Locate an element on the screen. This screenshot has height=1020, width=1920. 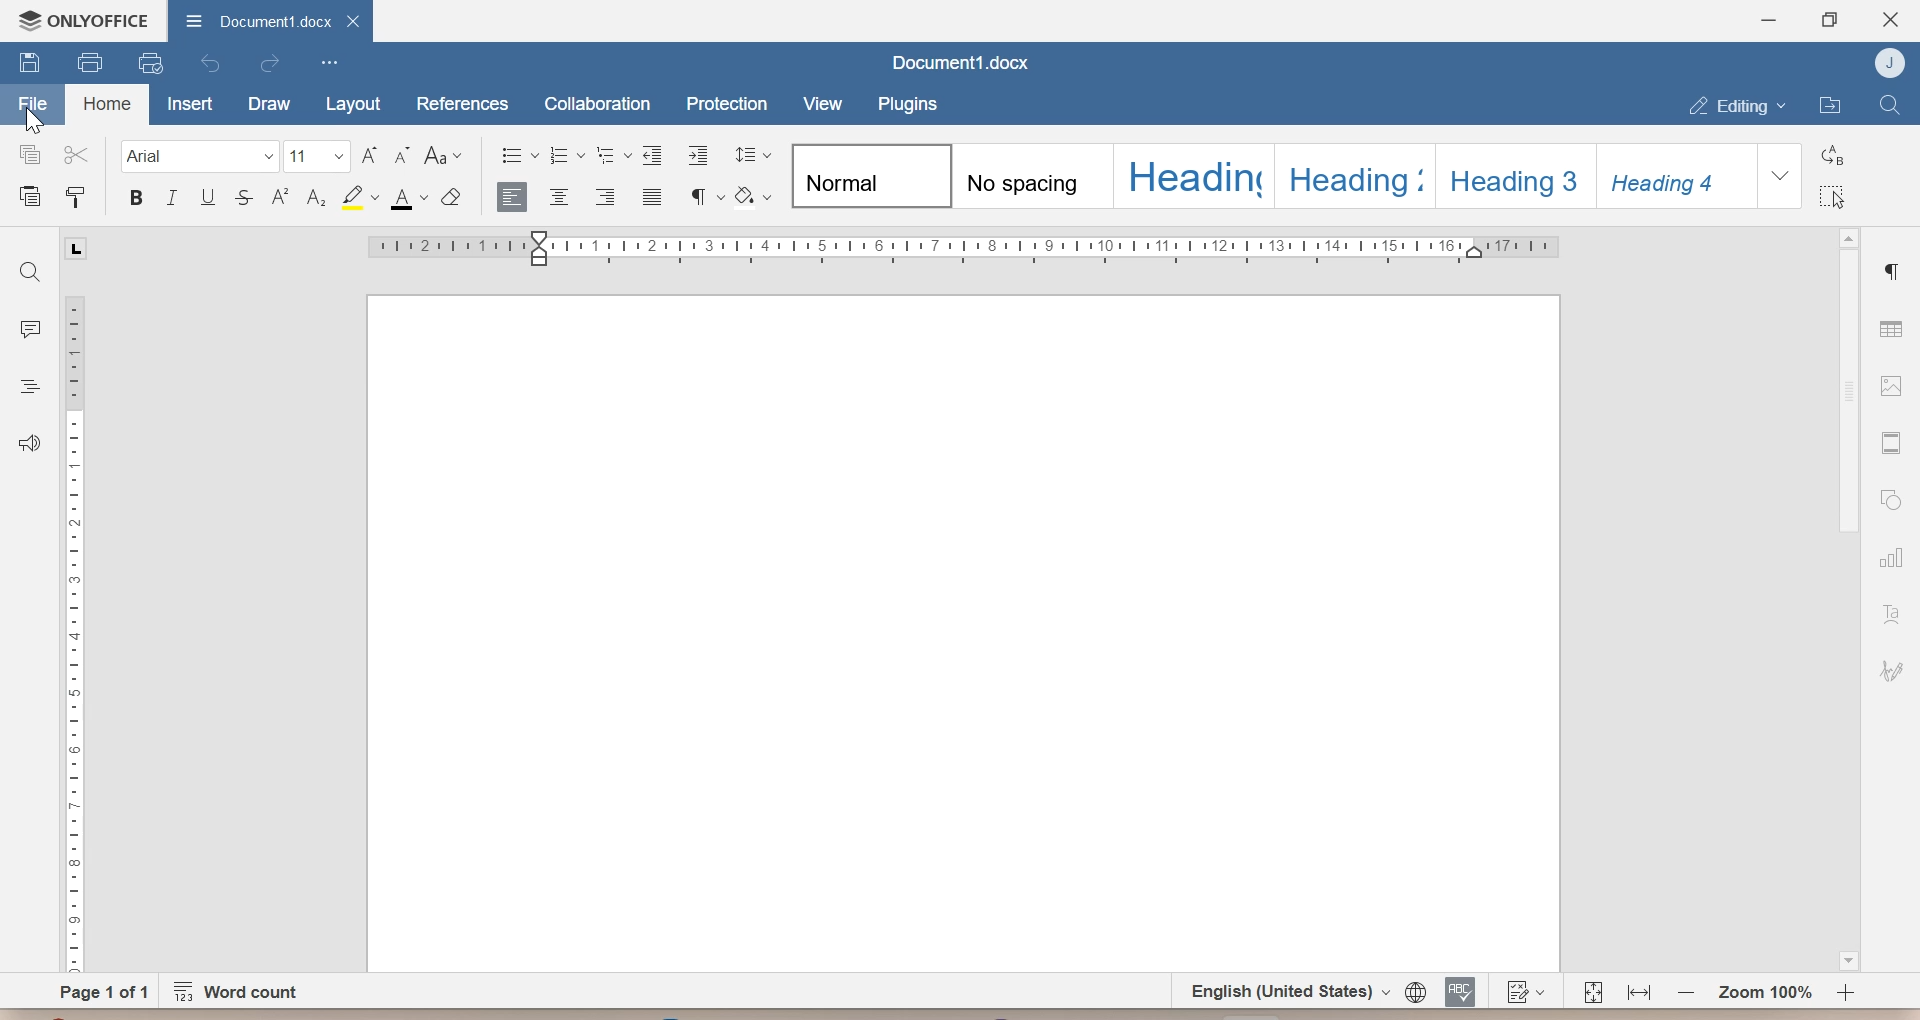
Set text language is located at coordinates (1282, 990).